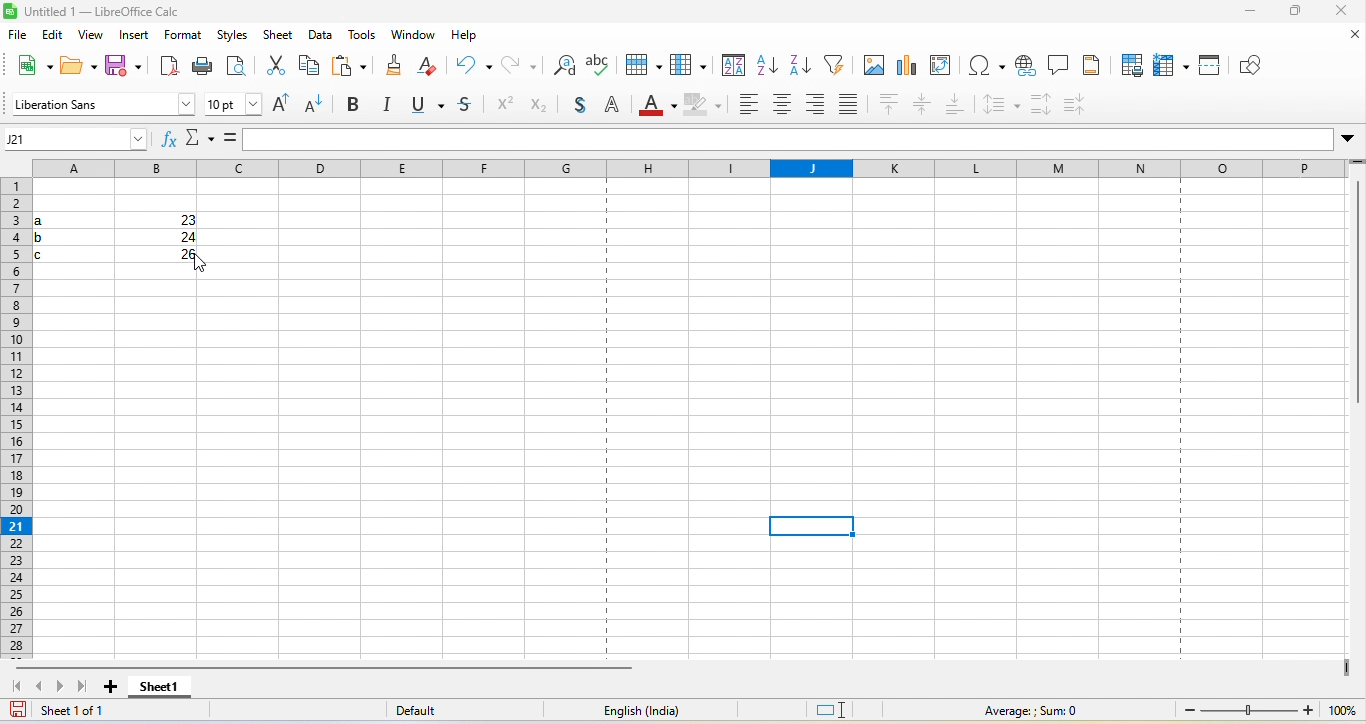 Image resolution: width=1366 pixels, height=724 pixels. Describe the element at coordinates (888, 105) in the screenshot. I see `align top` at that location.